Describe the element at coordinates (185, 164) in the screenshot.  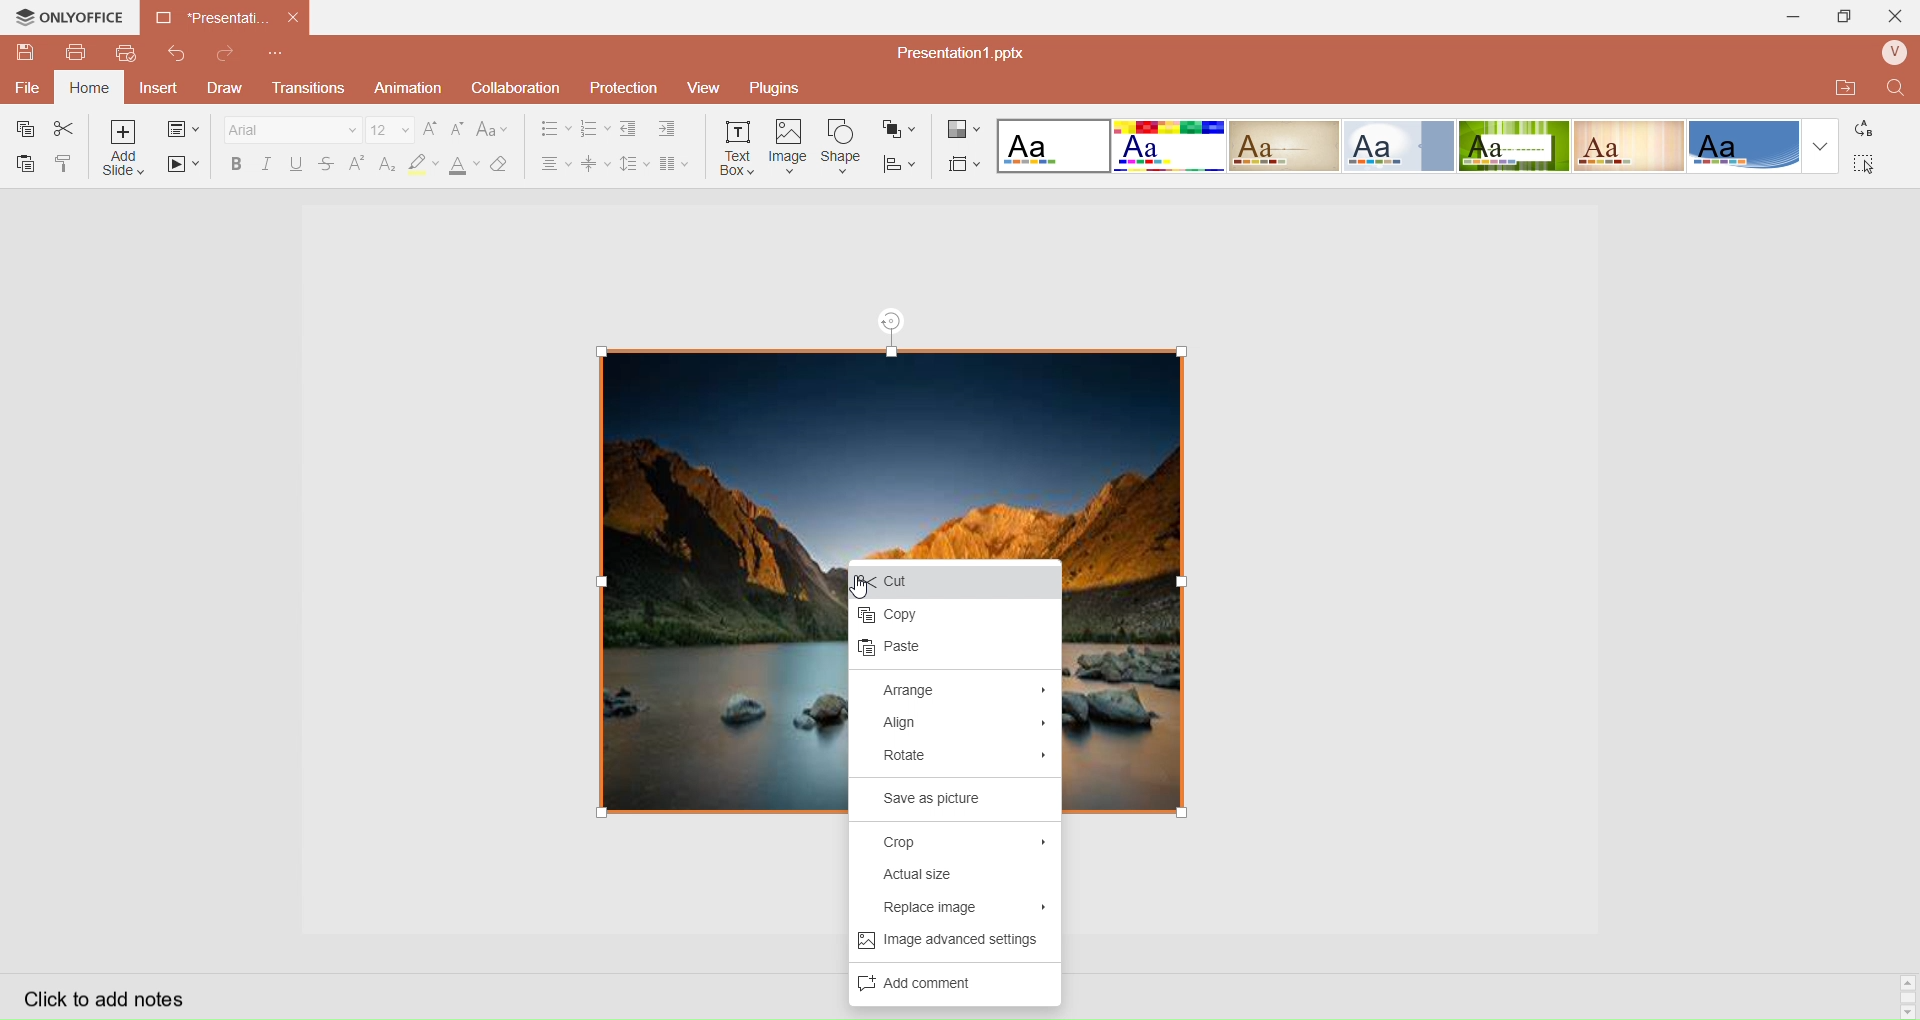
I see `Start SlideShow` at that location.